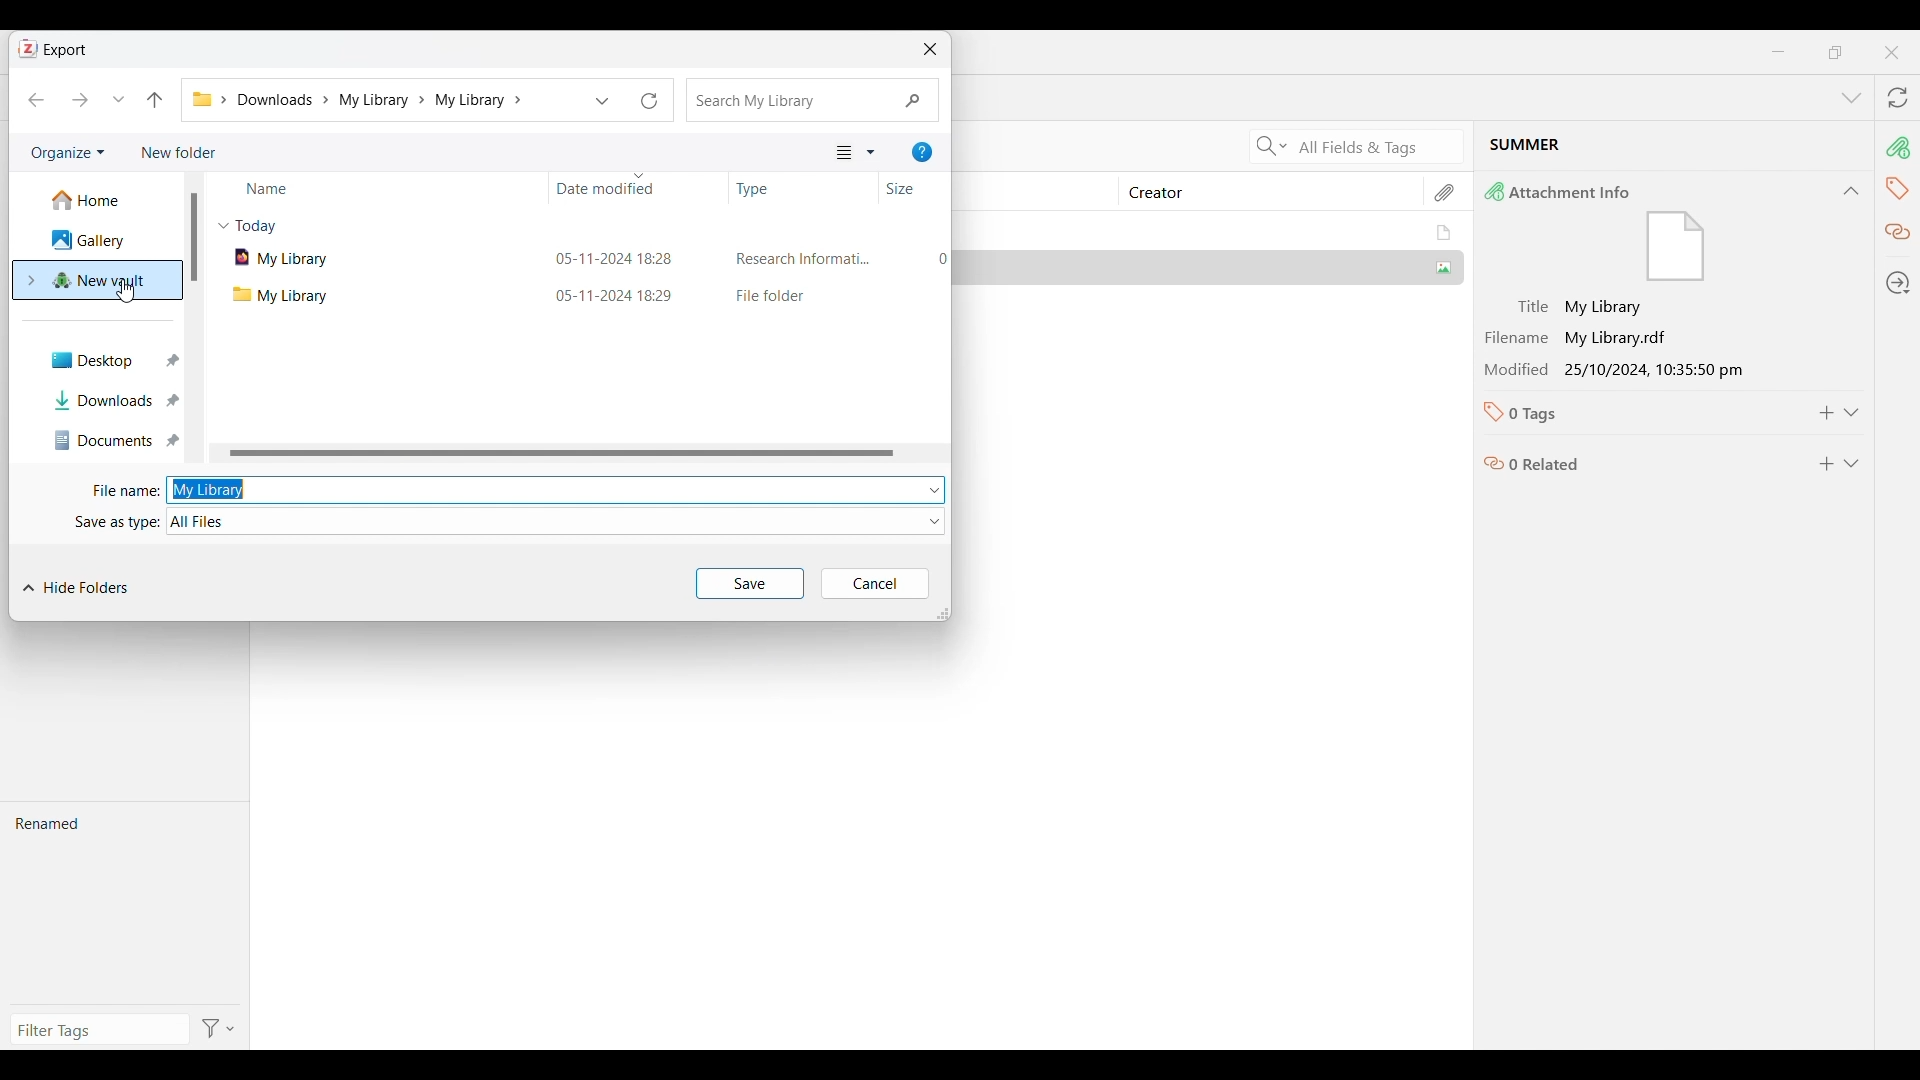 The image size is (1920, 1080). I want to click on Search Criteria, so click(1269, 146).